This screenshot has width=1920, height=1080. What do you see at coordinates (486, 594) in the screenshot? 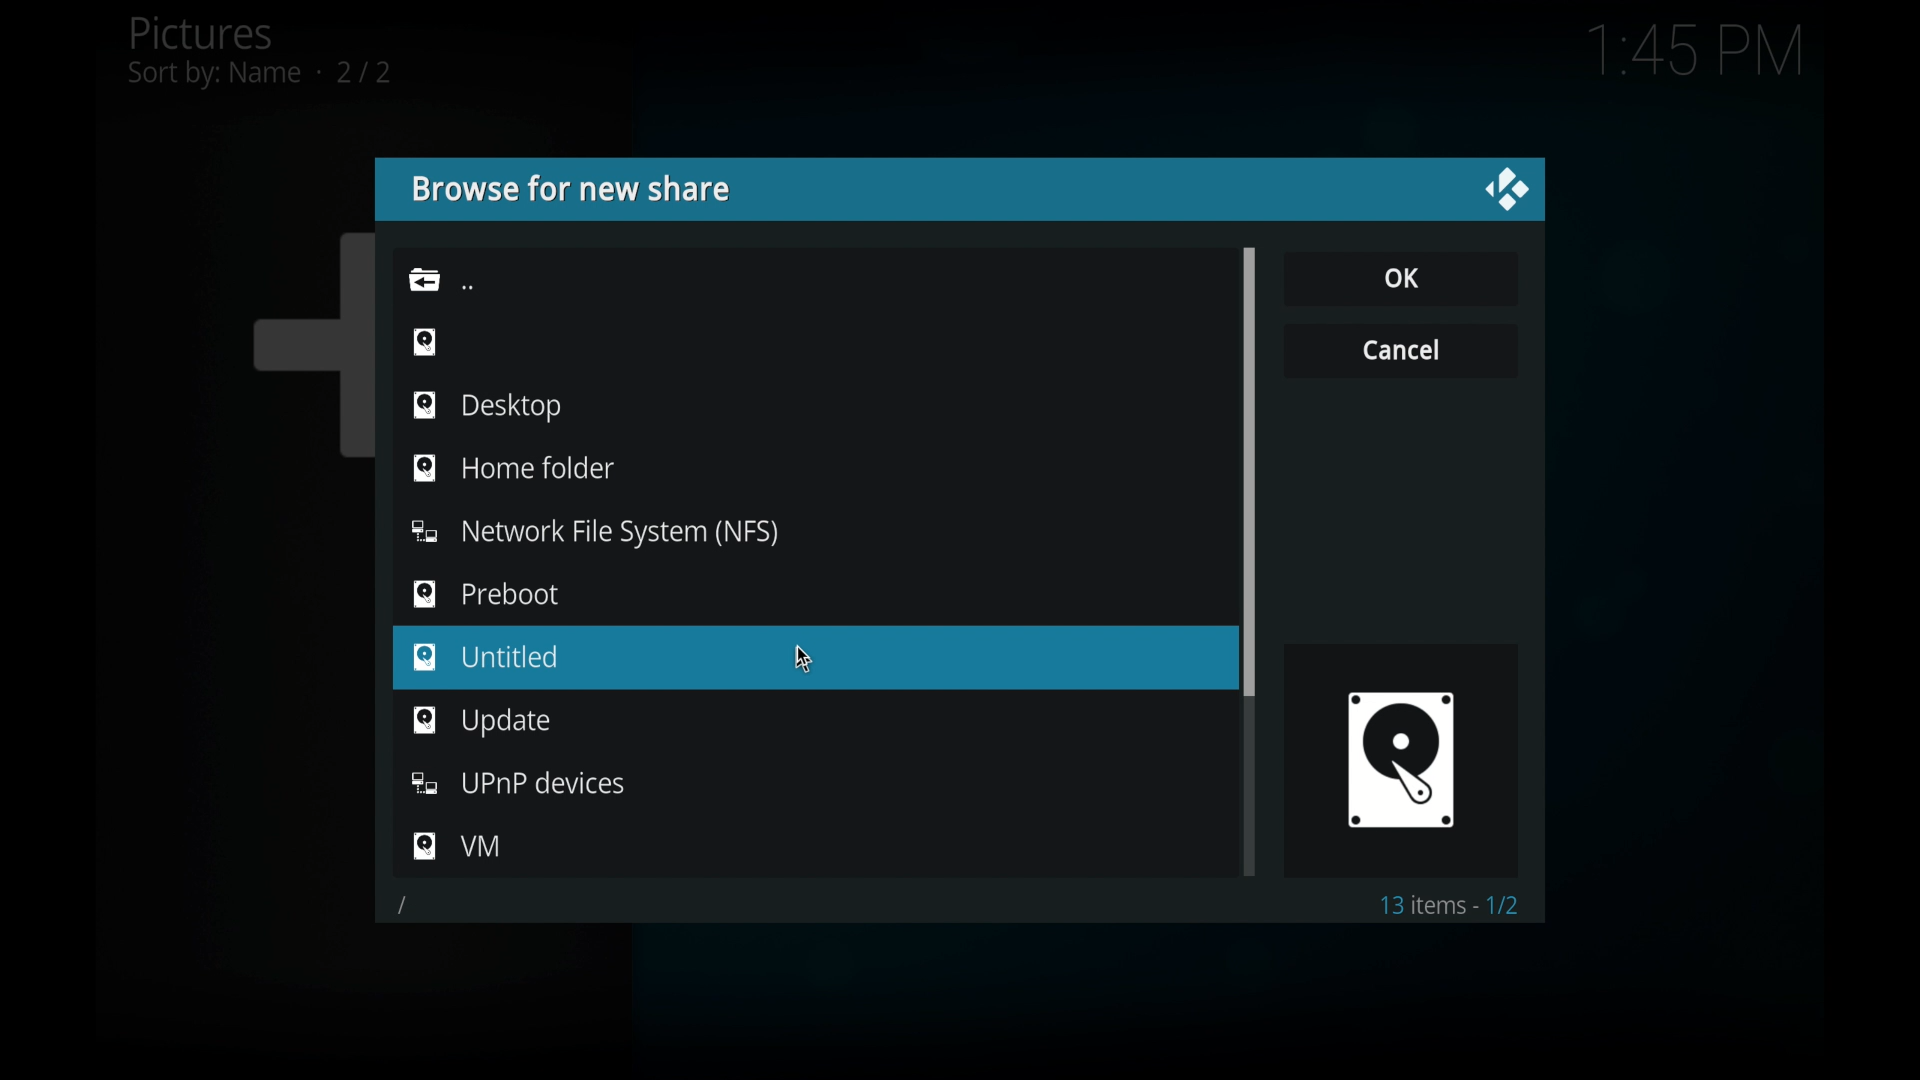
I see `preboot` at bounding box center [486, 594].